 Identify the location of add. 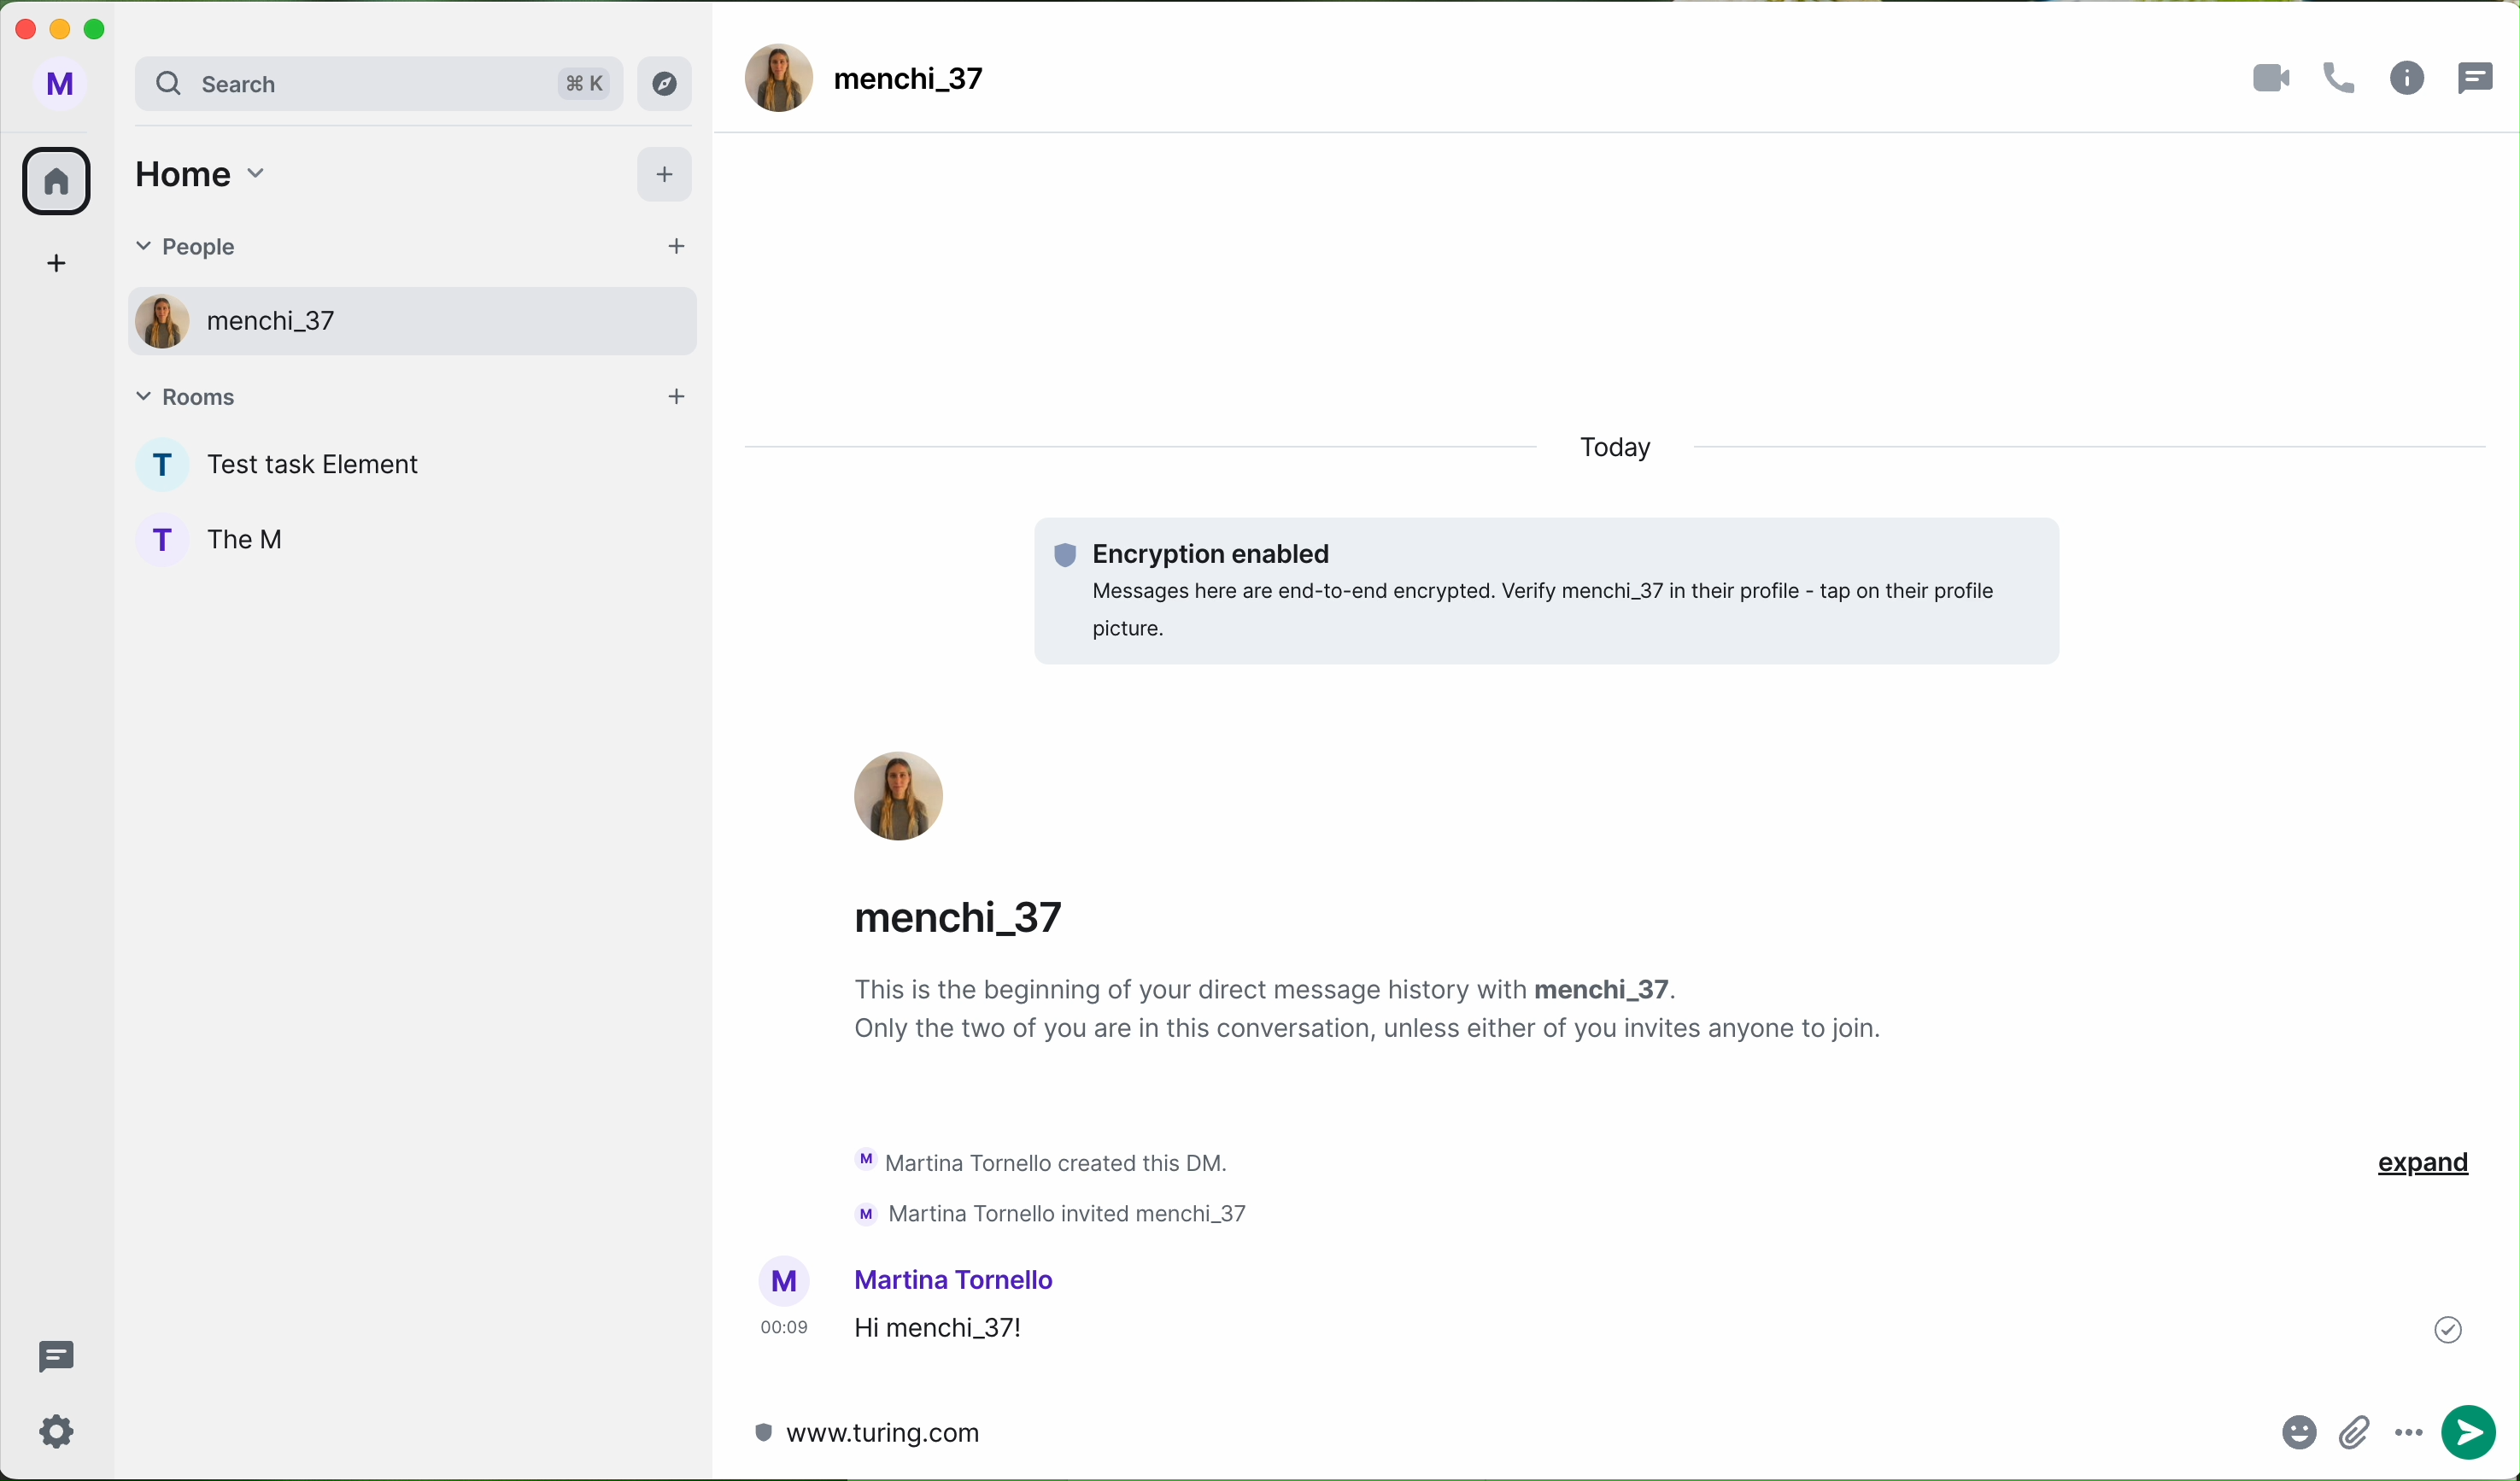
(63, 268).